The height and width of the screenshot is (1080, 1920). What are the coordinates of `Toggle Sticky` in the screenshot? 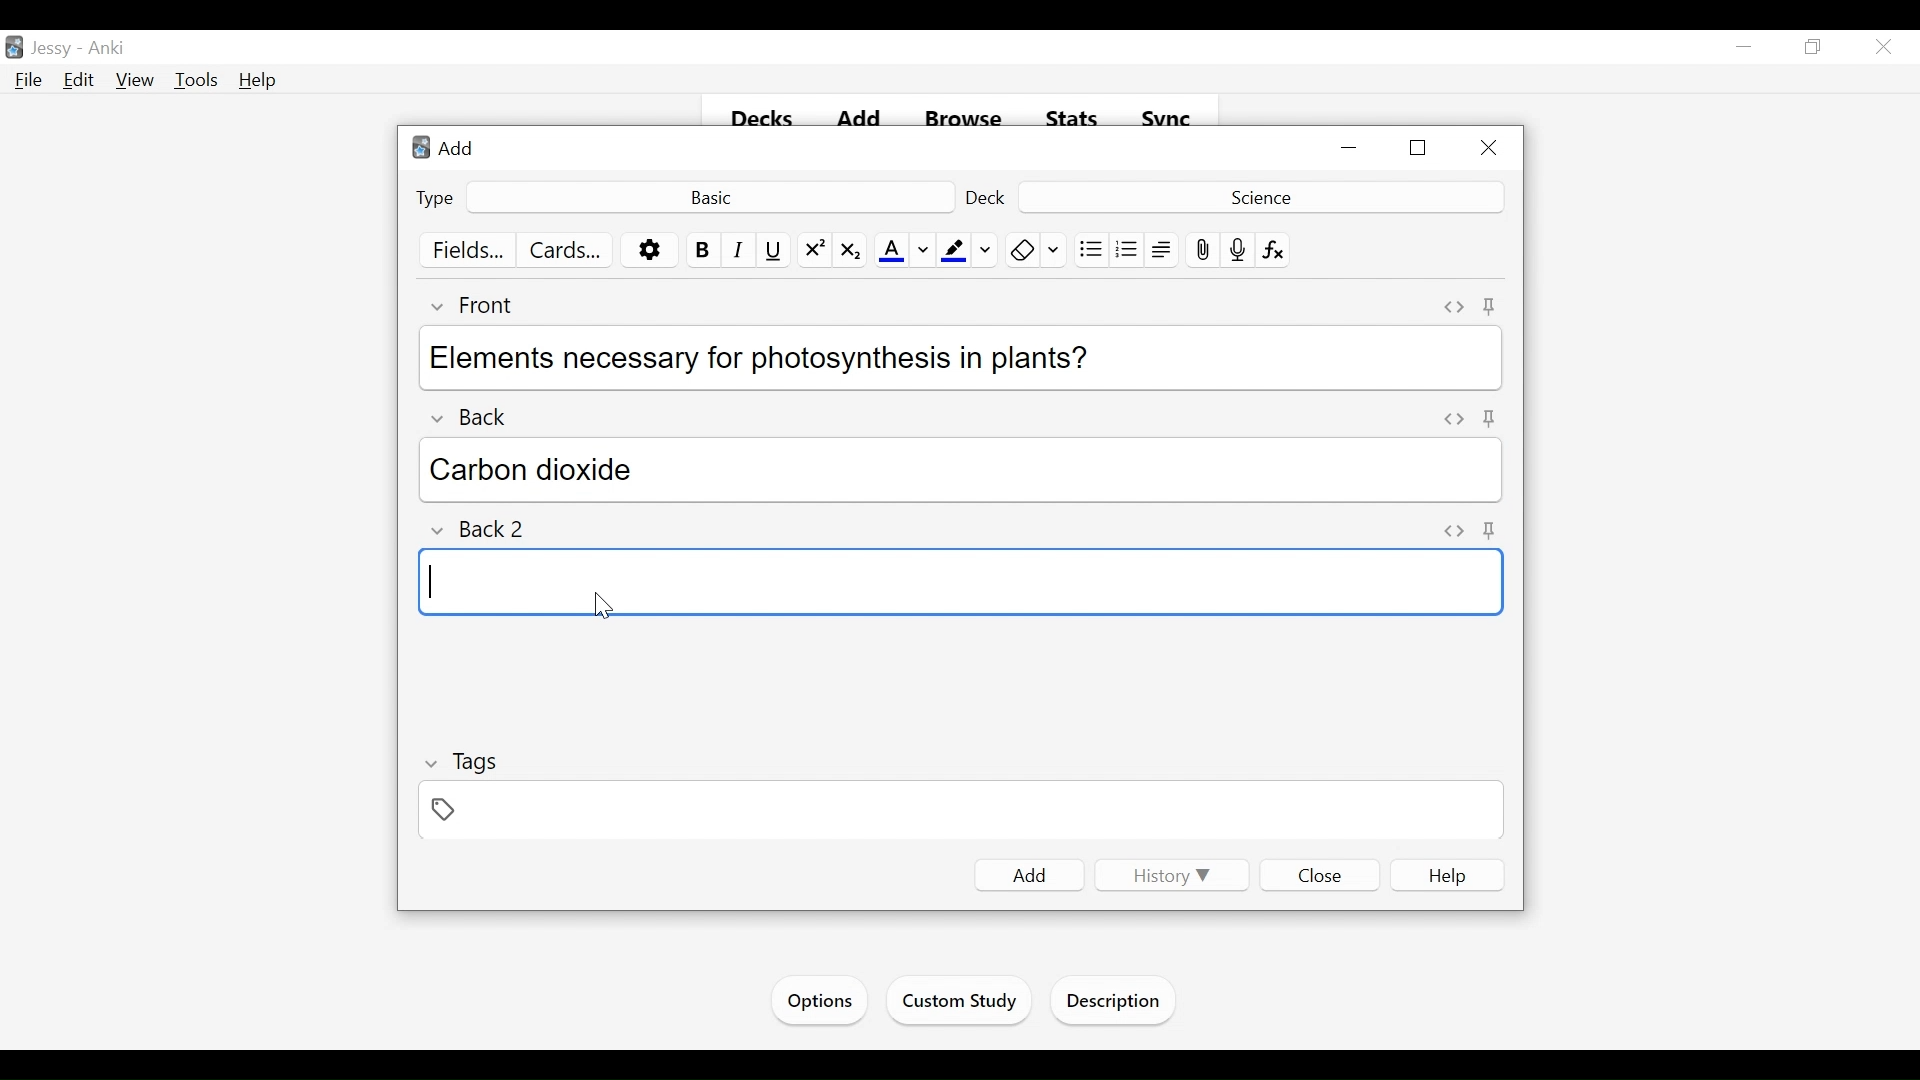 It's located at (1490, 306).